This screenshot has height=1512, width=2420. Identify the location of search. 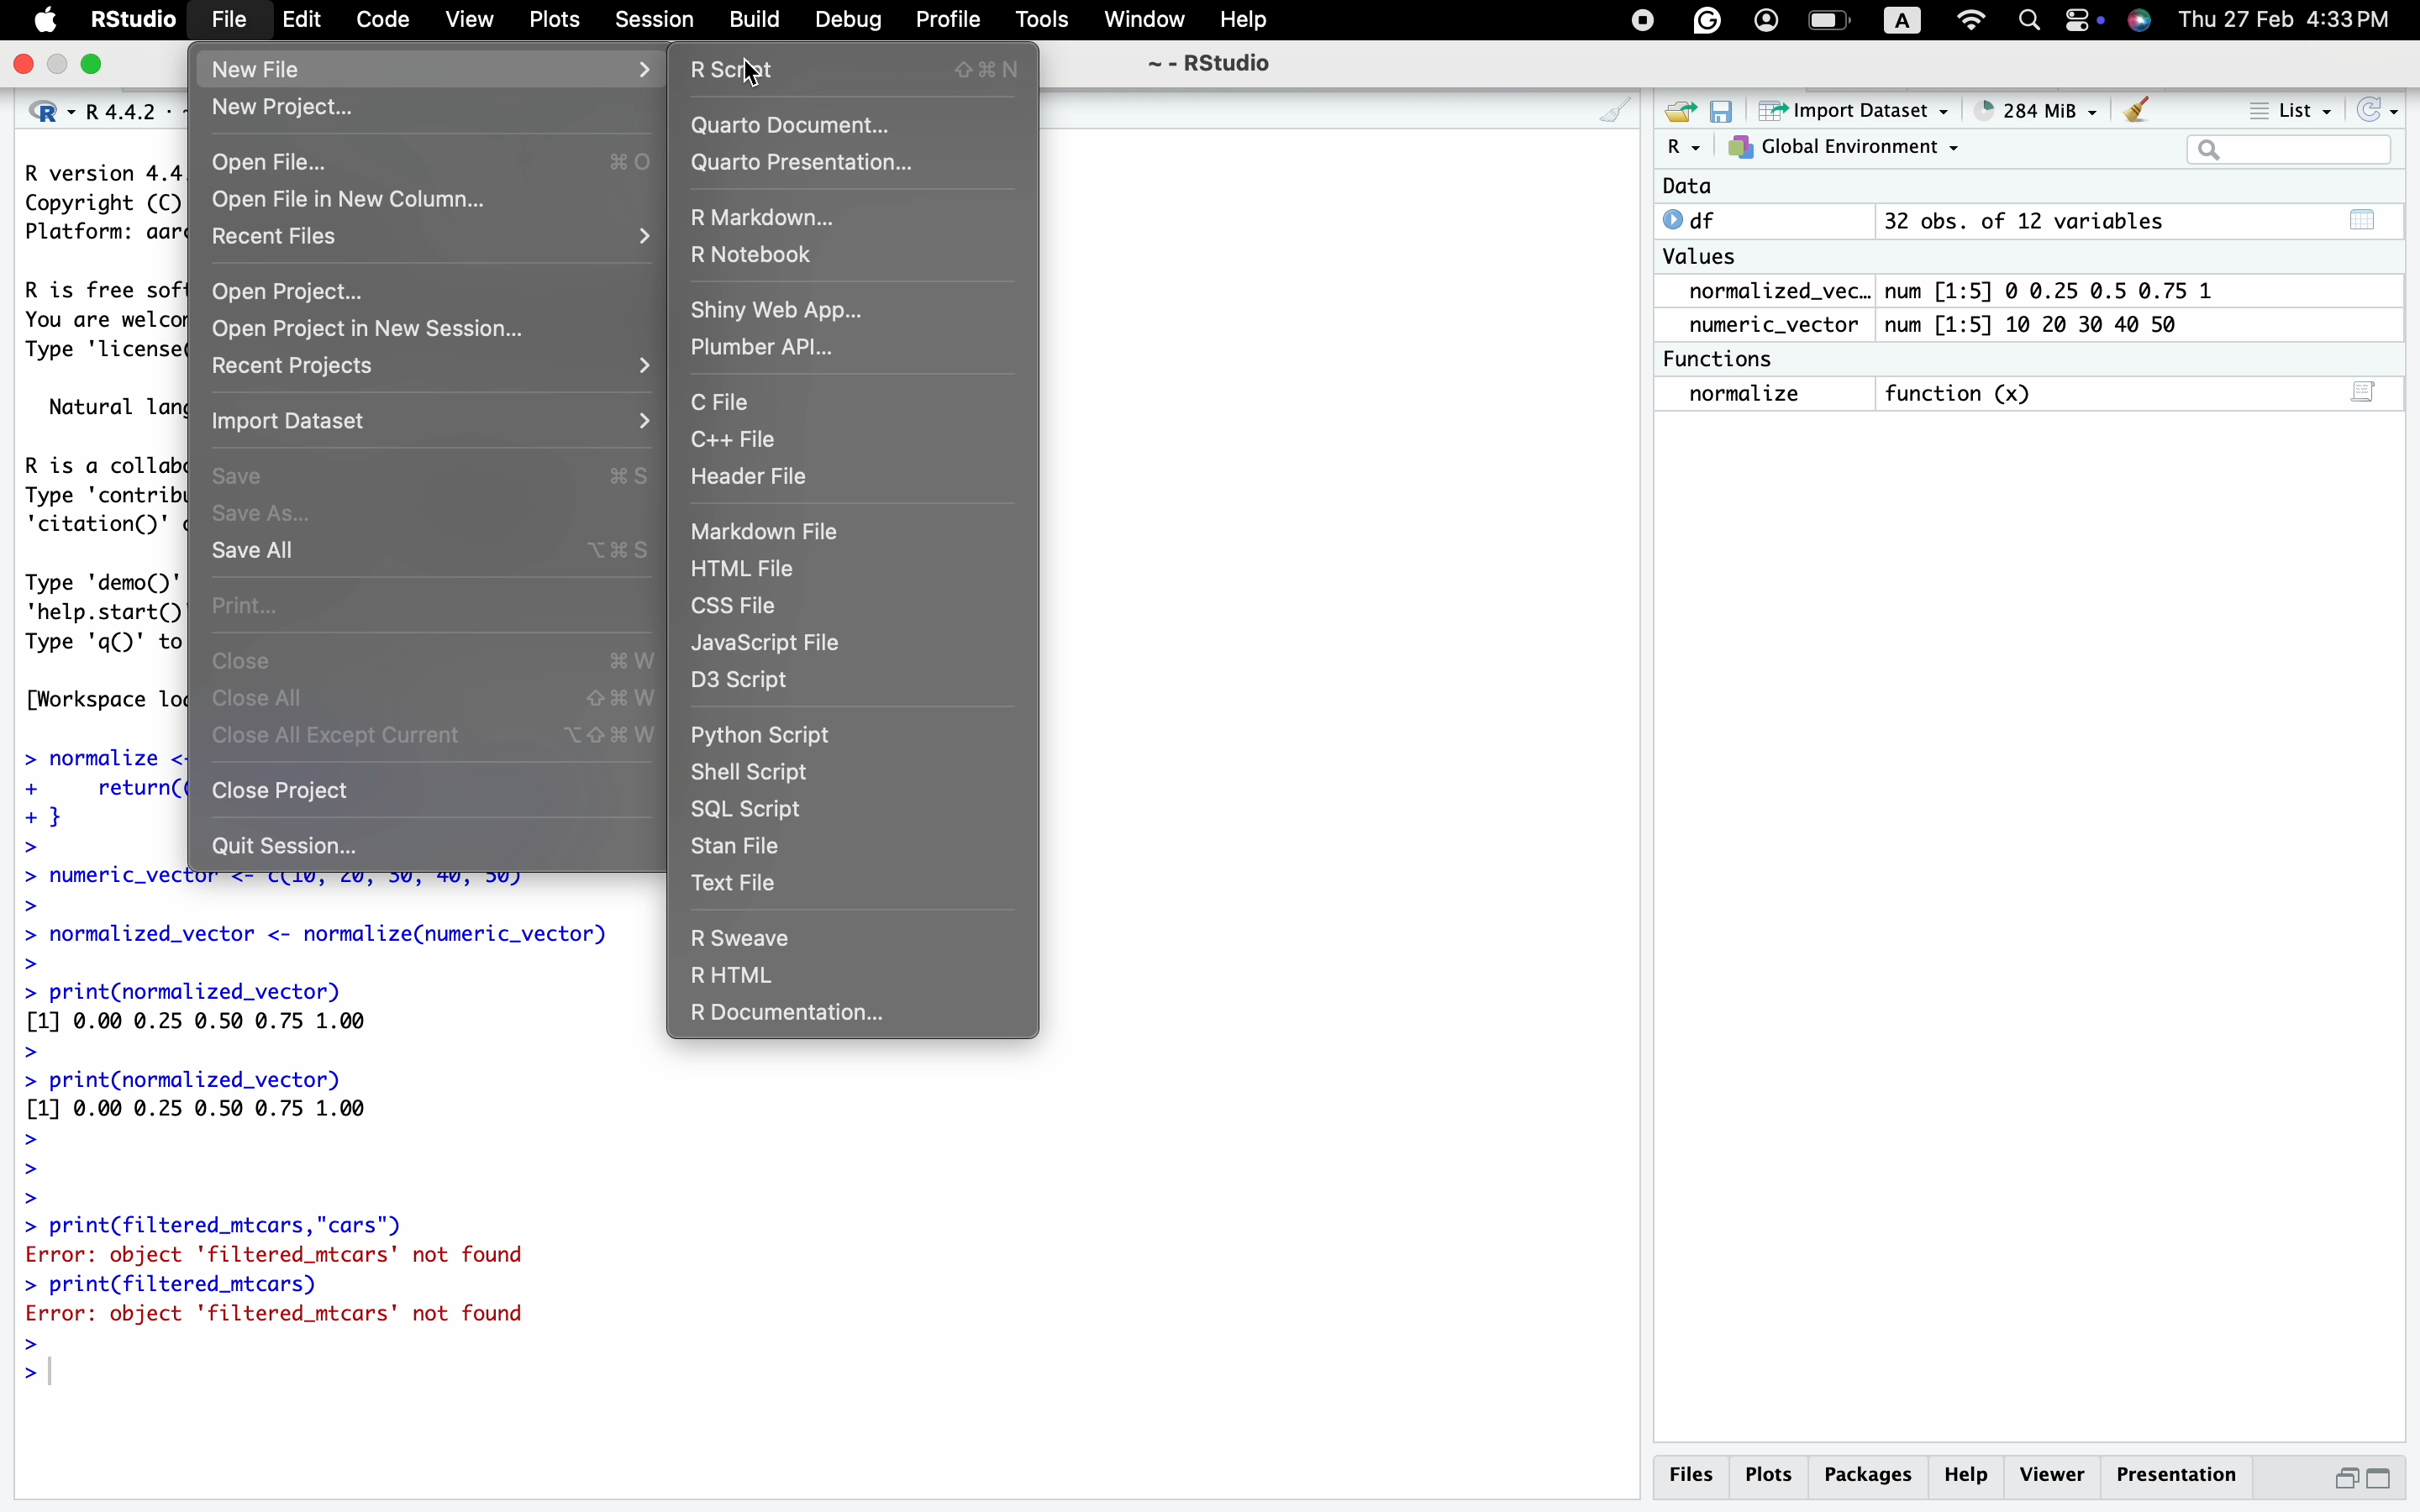
(2030, 23).